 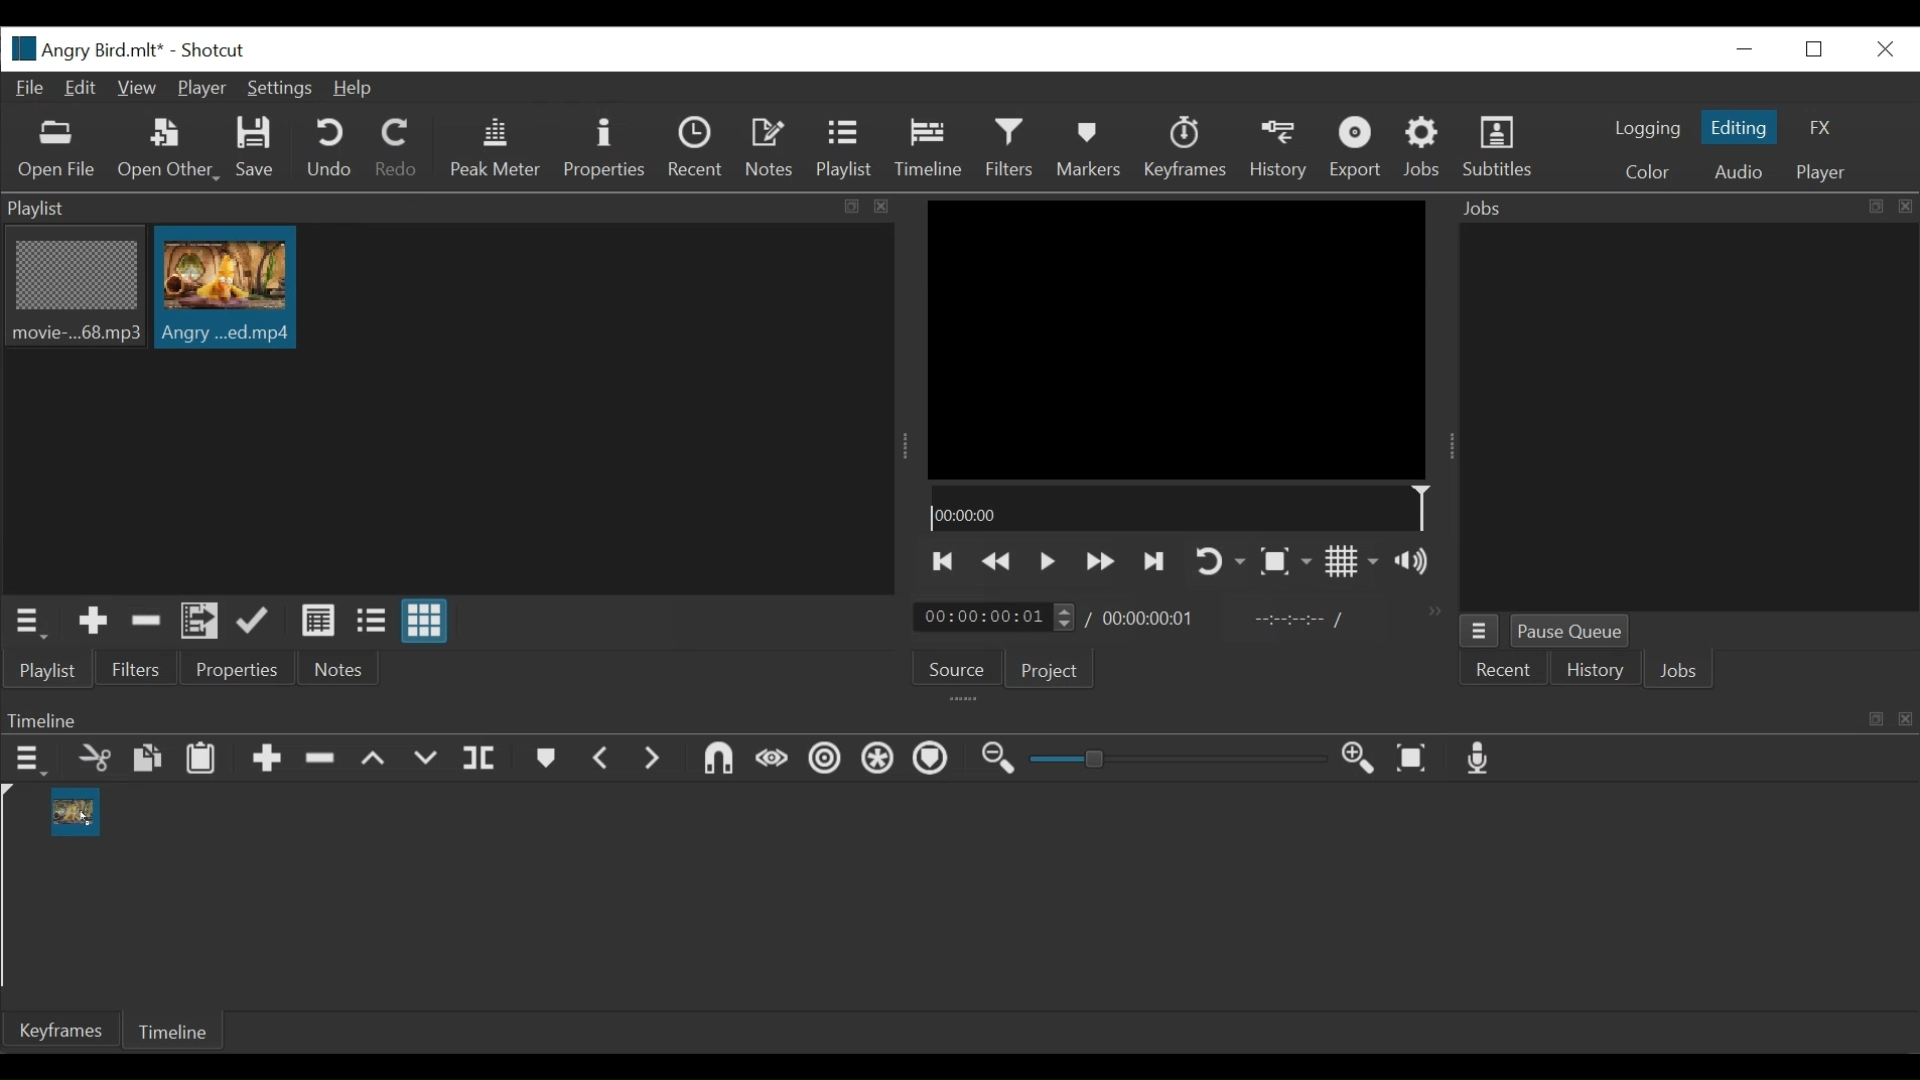 What do you see at coordinates (200, 623) in the screenshot?
I see `Add files to the playlist` at bounding box center [200, 623].